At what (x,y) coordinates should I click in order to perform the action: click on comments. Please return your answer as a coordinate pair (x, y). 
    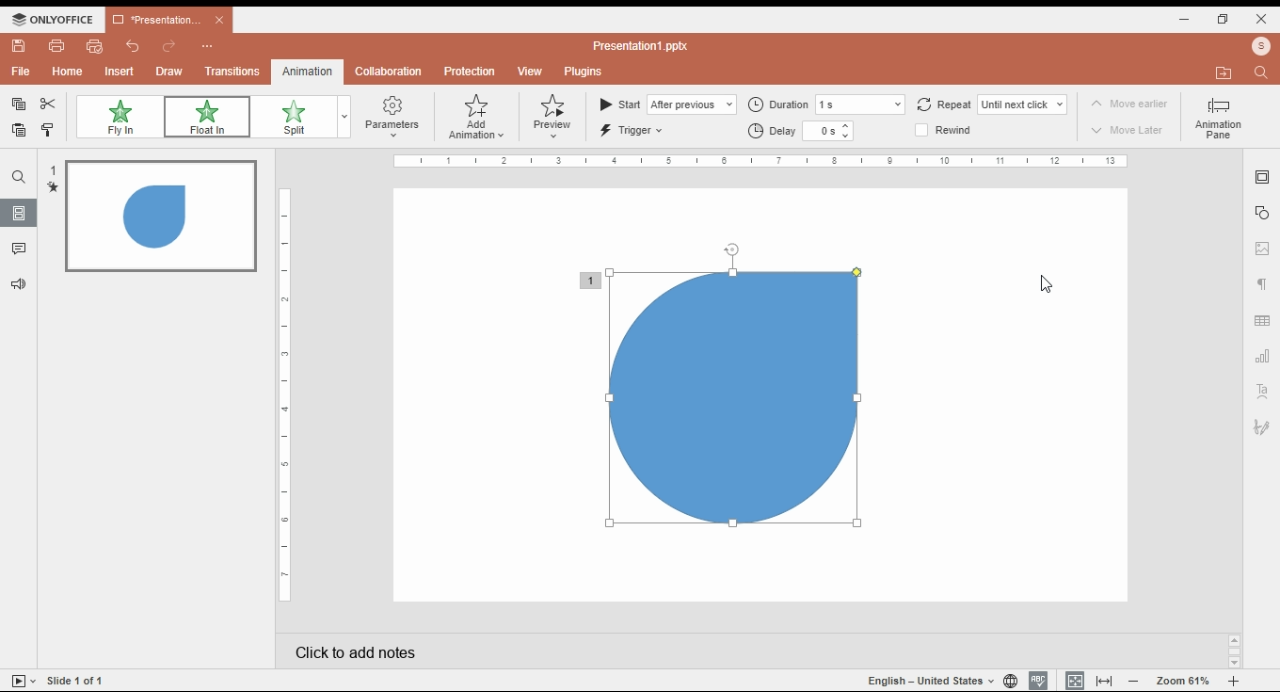
    Looking at the image, I should click on (19, 249).